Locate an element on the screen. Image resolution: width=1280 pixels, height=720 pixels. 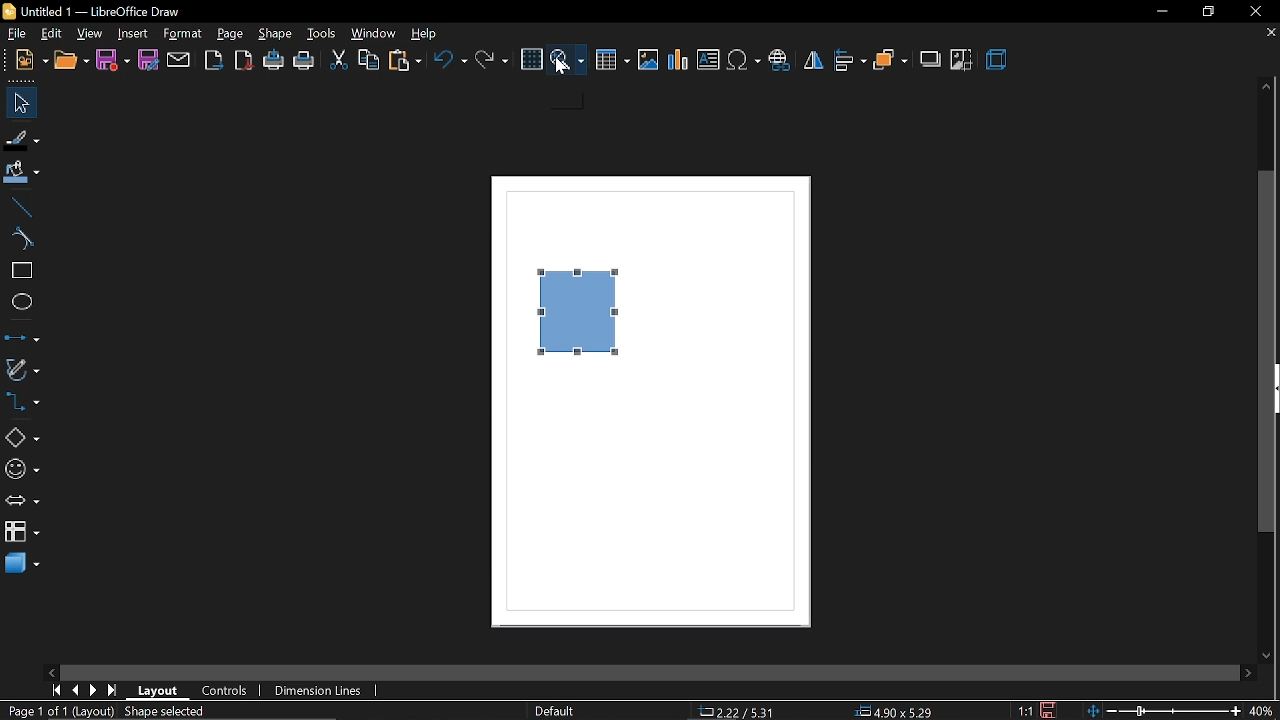
position is located at coordinates (894, 712).